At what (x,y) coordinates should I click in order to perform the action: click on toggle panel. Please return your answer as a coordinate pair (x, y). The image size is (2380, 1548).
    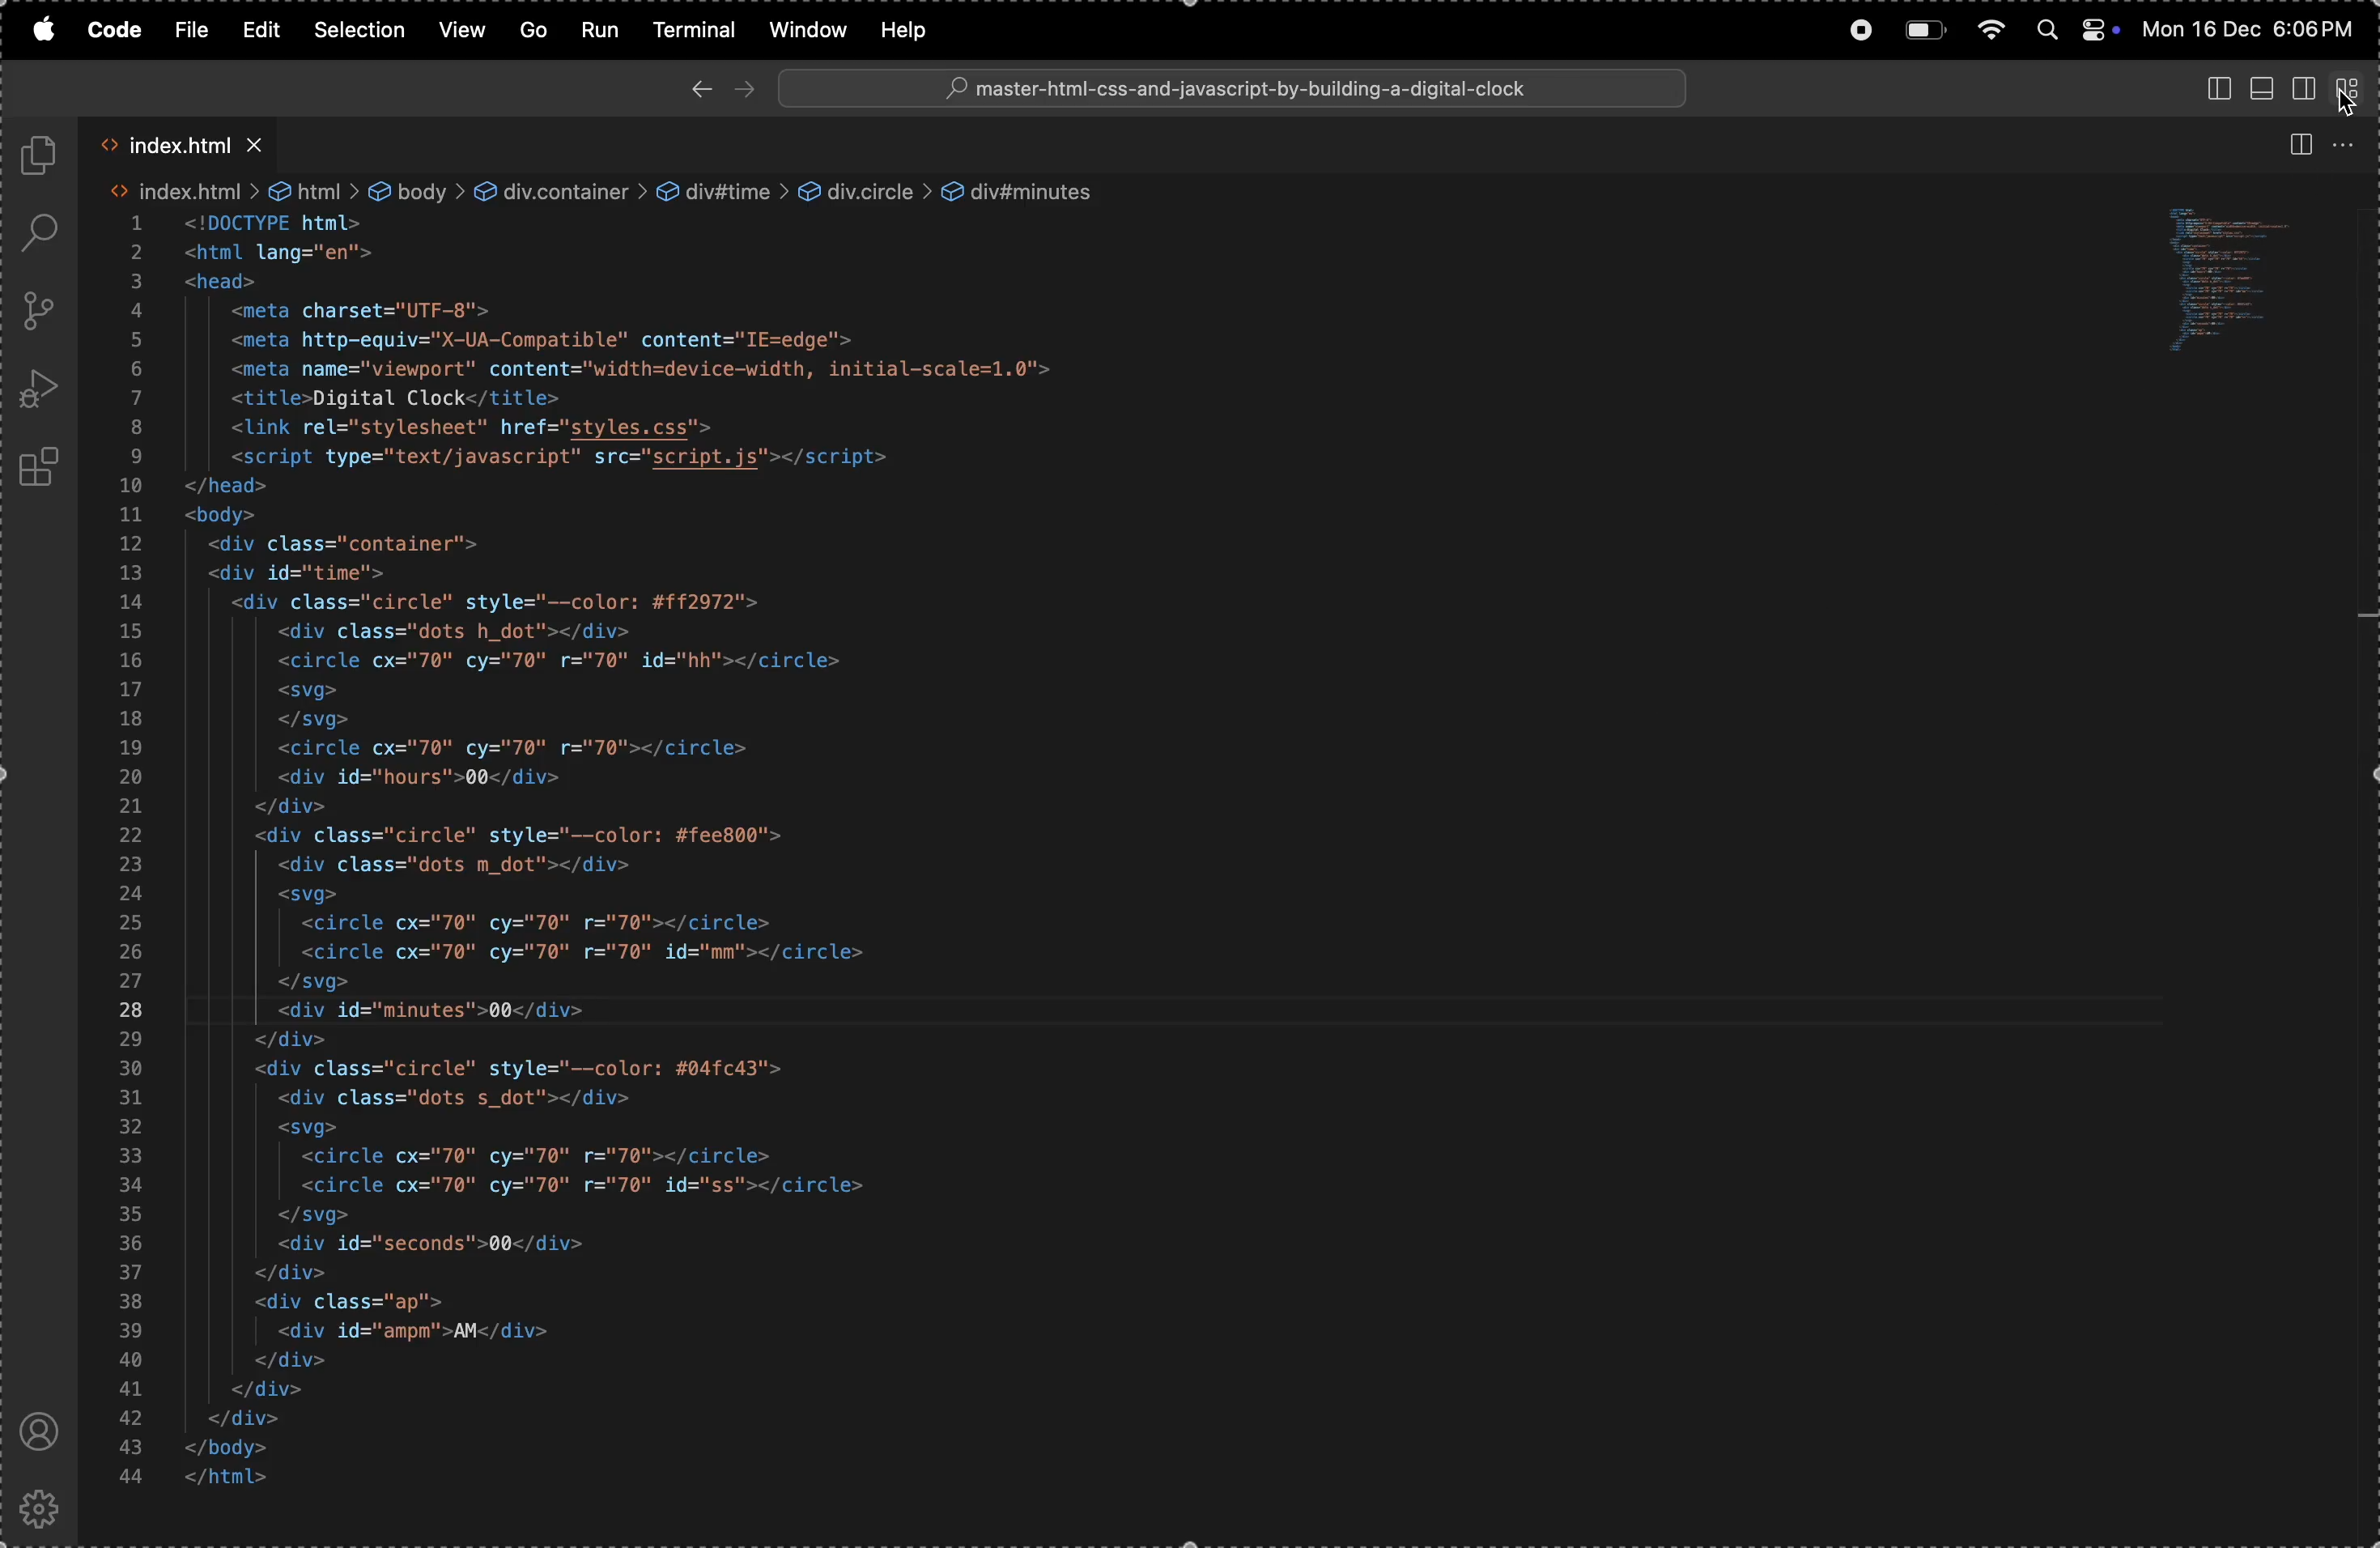
    Looking at the image, I should click on (2260, 88).